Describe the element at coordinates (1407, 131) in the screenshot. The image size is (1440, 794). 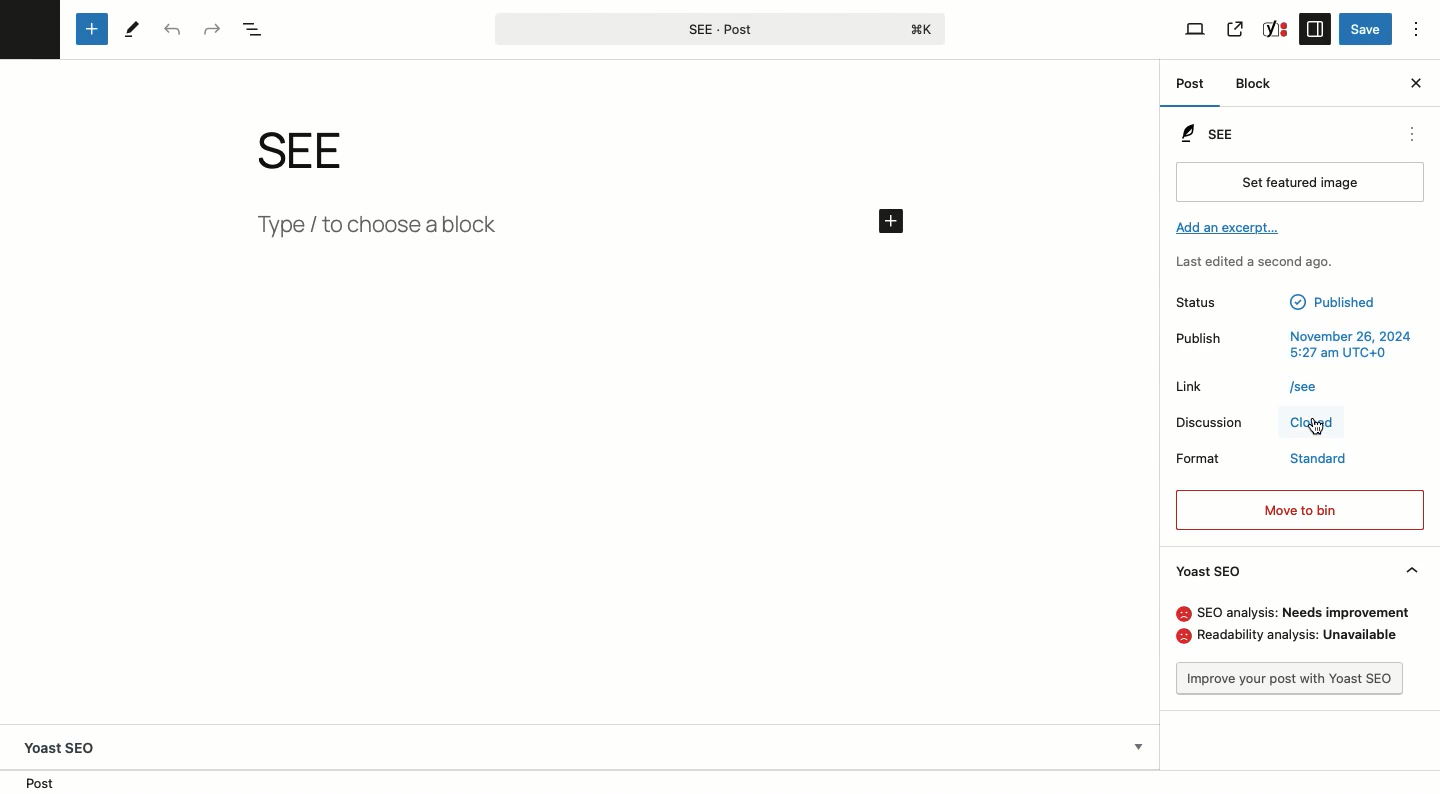
I see `see options` at that location.